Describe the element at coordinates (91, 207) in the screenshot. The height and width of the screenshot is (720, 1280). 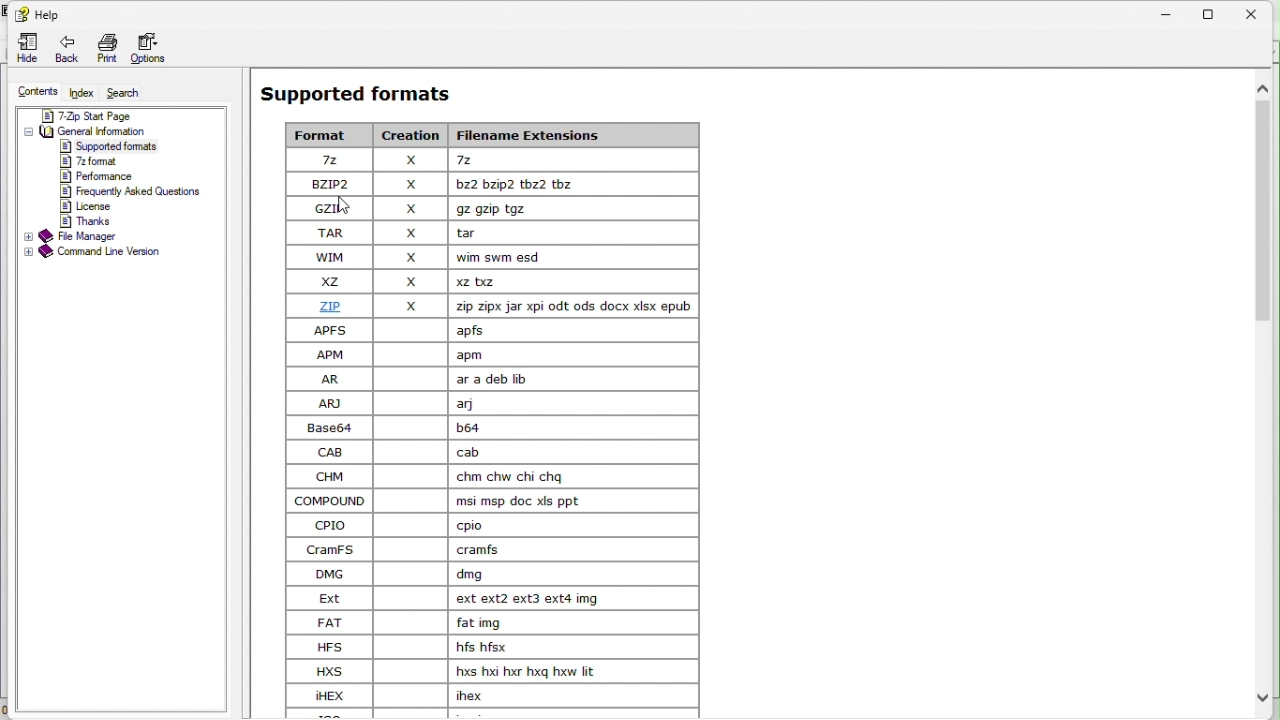
I see `license` at that location.